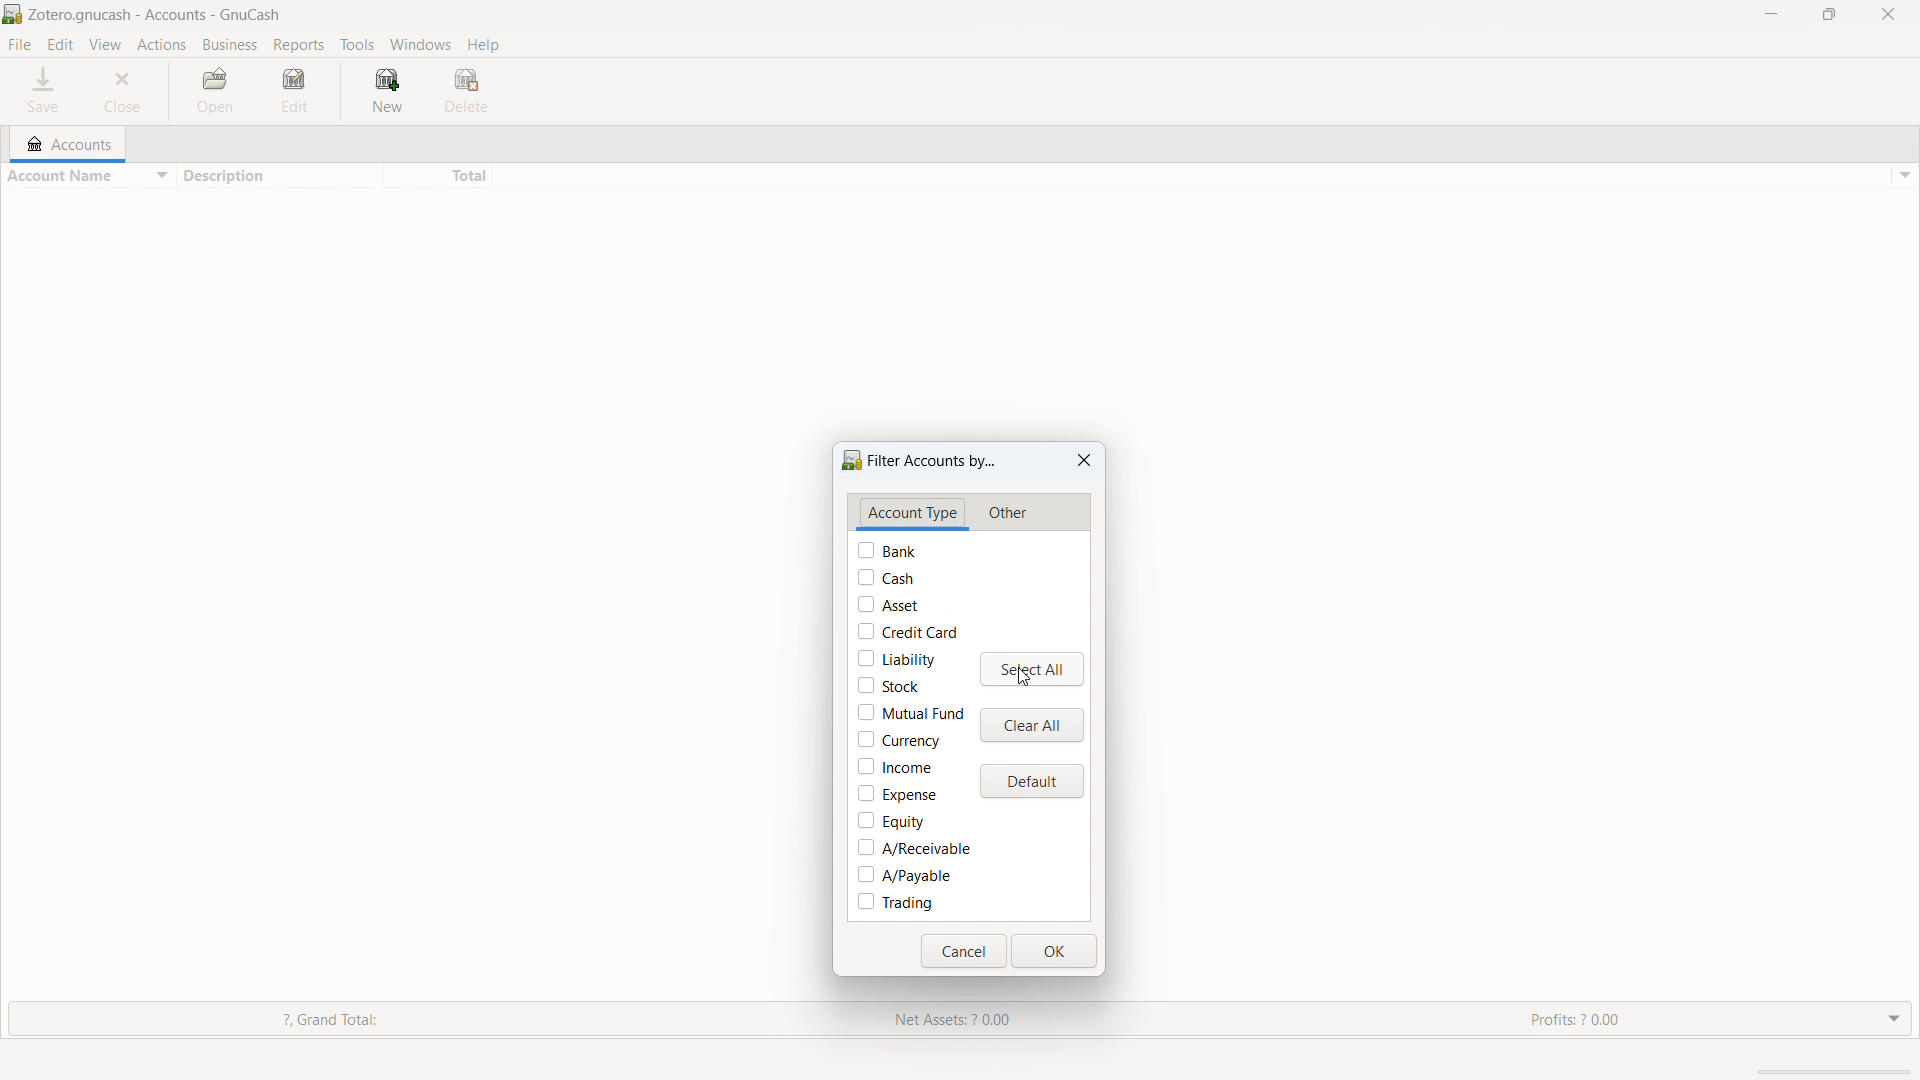 The width and height of the screenshot is (1920, 1080). What do you see at coordinates (485, 44) in the screenshot?
I see `help` at bounding box center [485, 44].